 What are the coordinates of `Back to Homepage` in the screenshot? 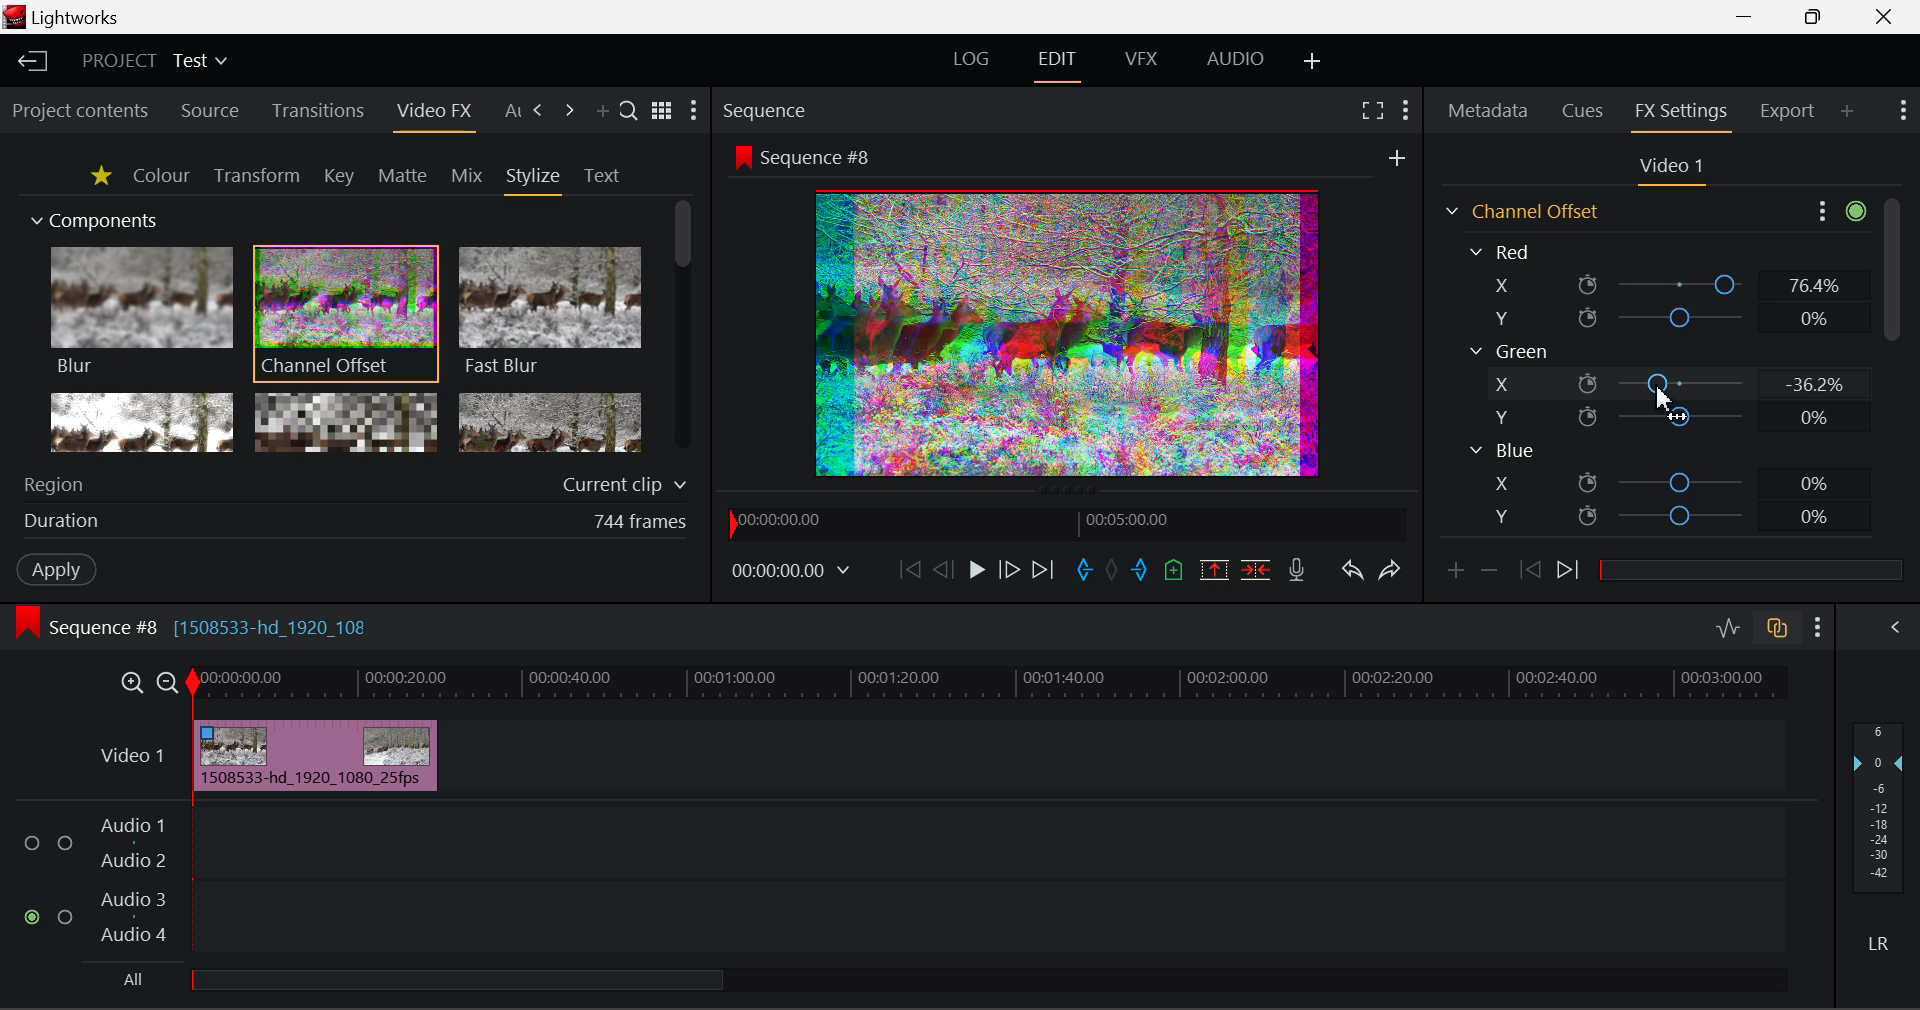 It's located at (31, 62).